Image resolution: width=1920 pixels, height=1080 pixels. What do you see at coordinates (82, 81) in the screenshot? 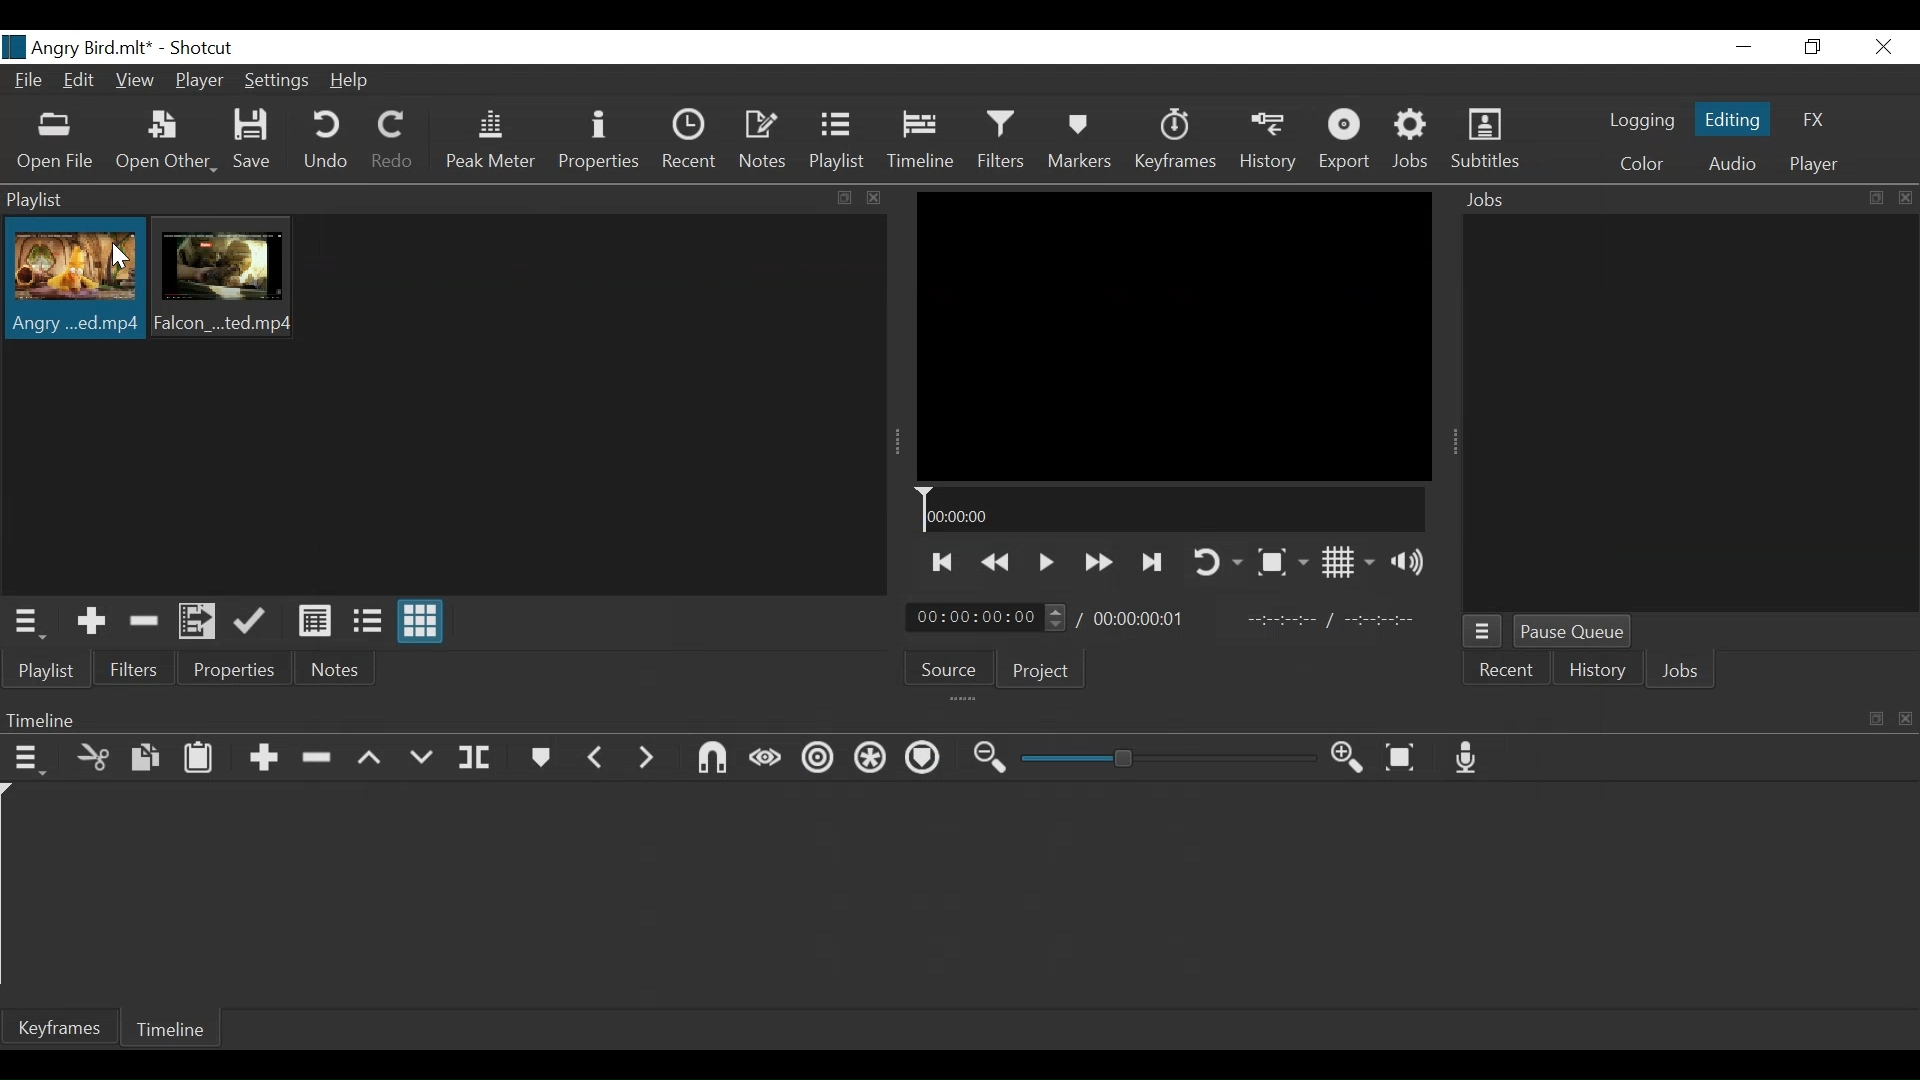
I see `Edit` at bounding box center [82, 81].